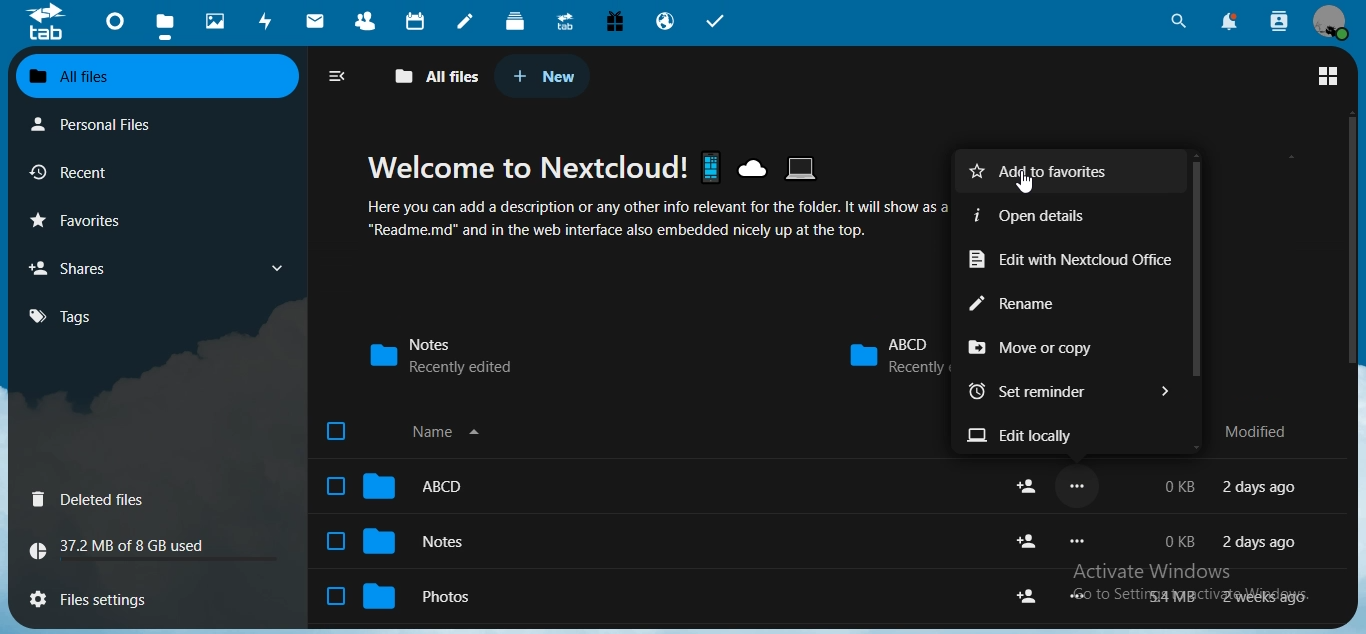 The width and height of the screenshot is (1366, 634). I want to click on photos, so click(410, 594).